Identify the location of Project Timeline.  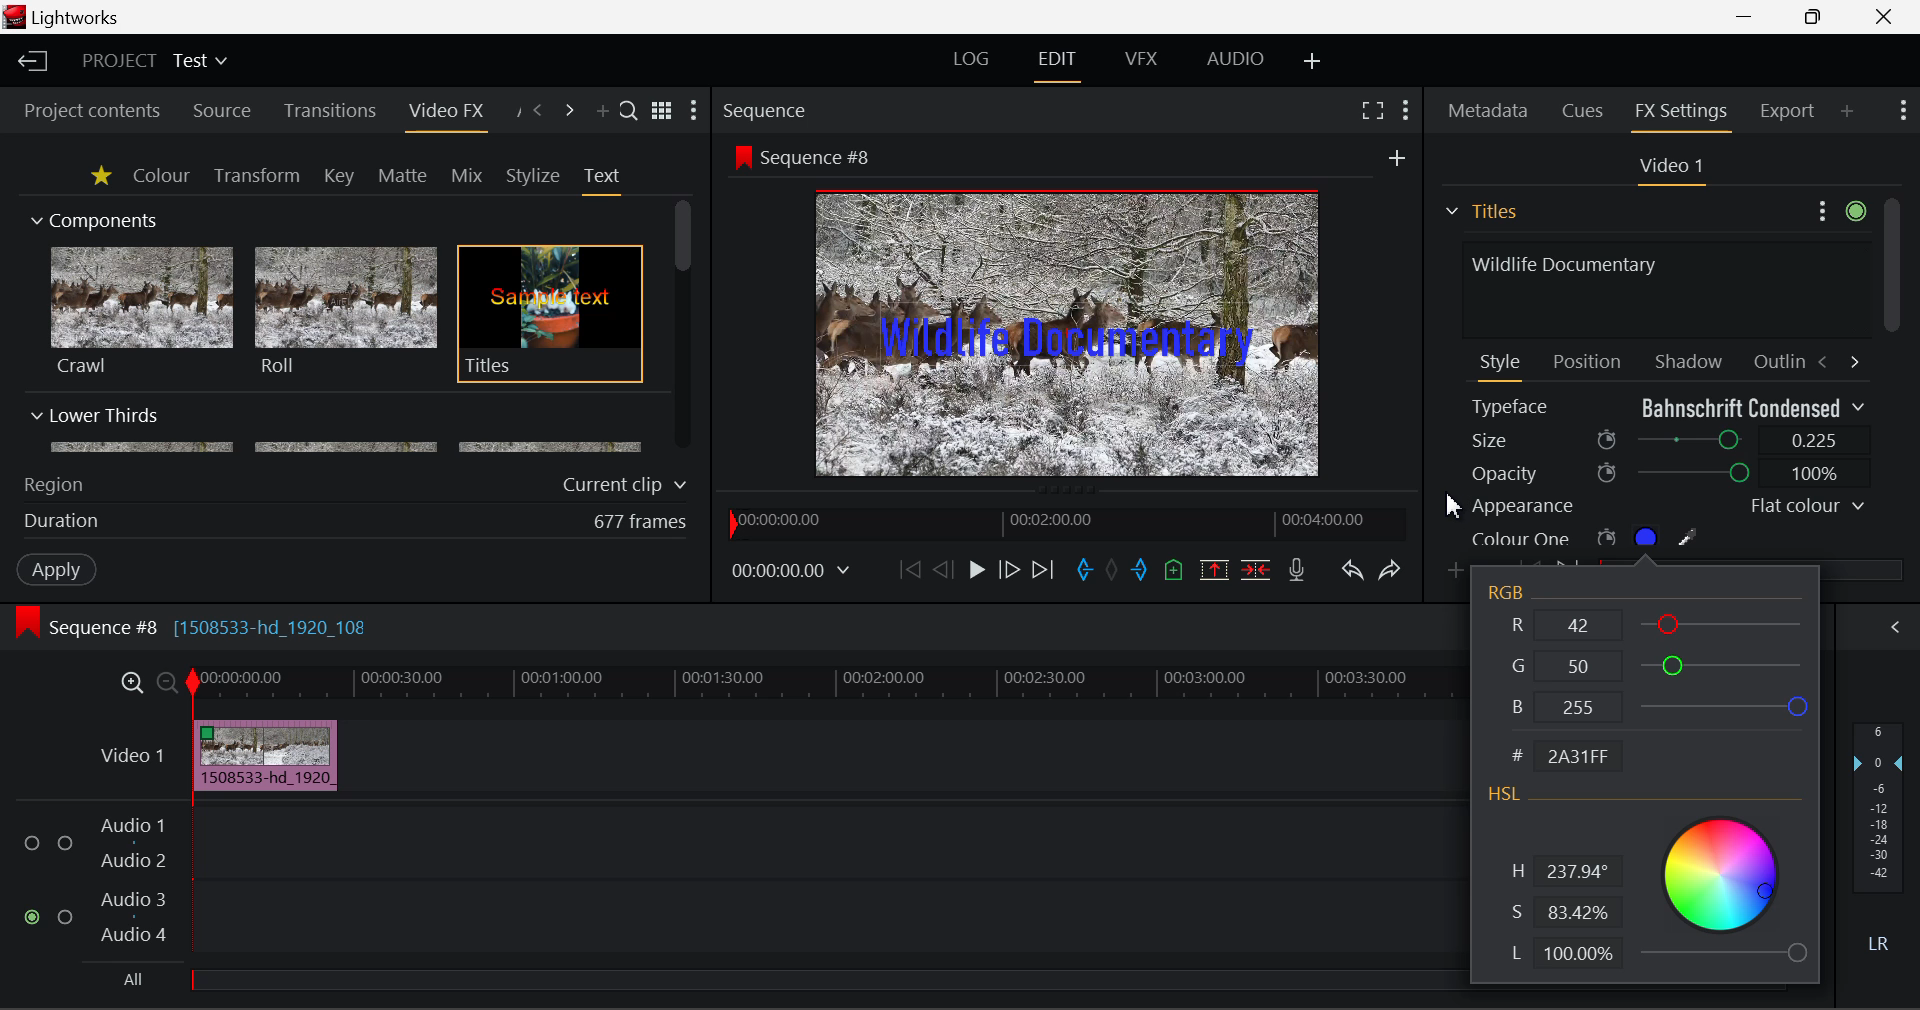
(824, 684).